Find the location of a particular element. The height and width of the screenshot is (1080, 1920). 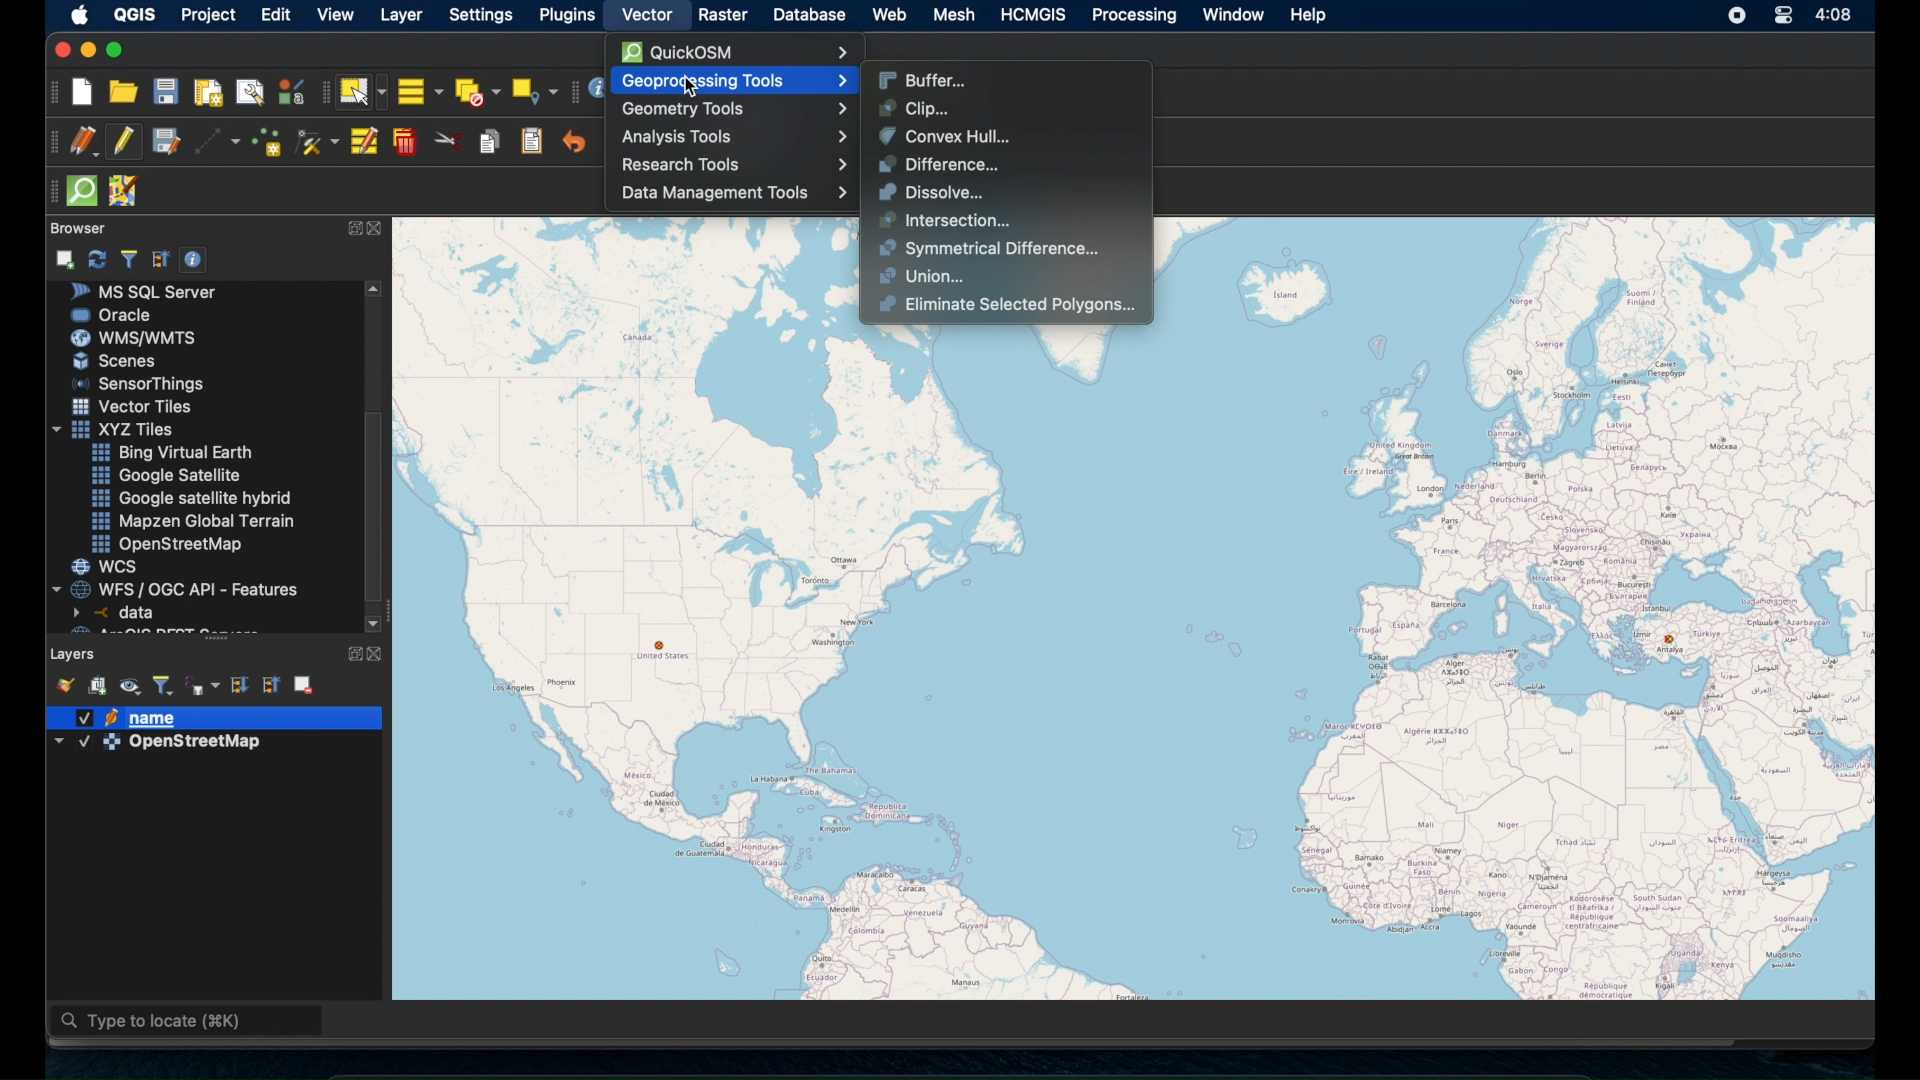

QGIS is located at coordinates (134, 13).